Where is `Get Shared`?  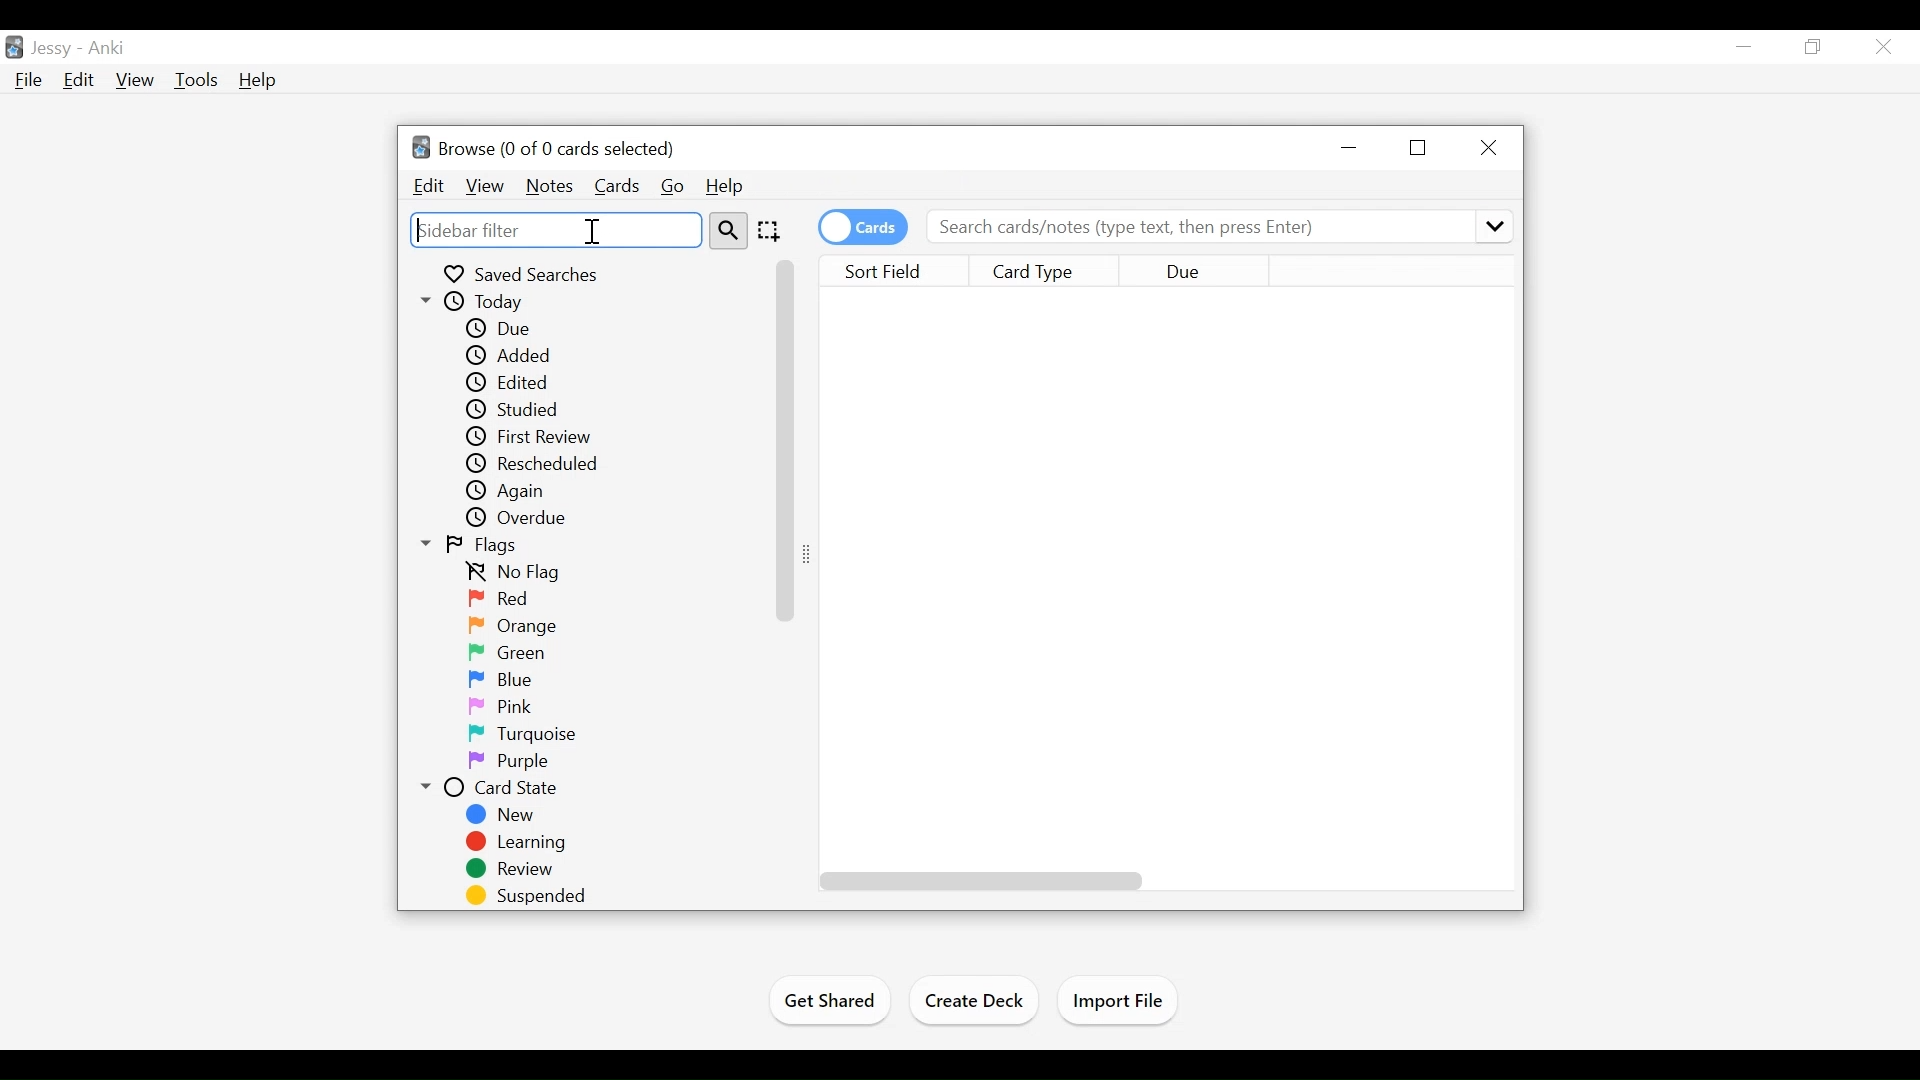
Get Shared is located at coordinates (827, 1003).